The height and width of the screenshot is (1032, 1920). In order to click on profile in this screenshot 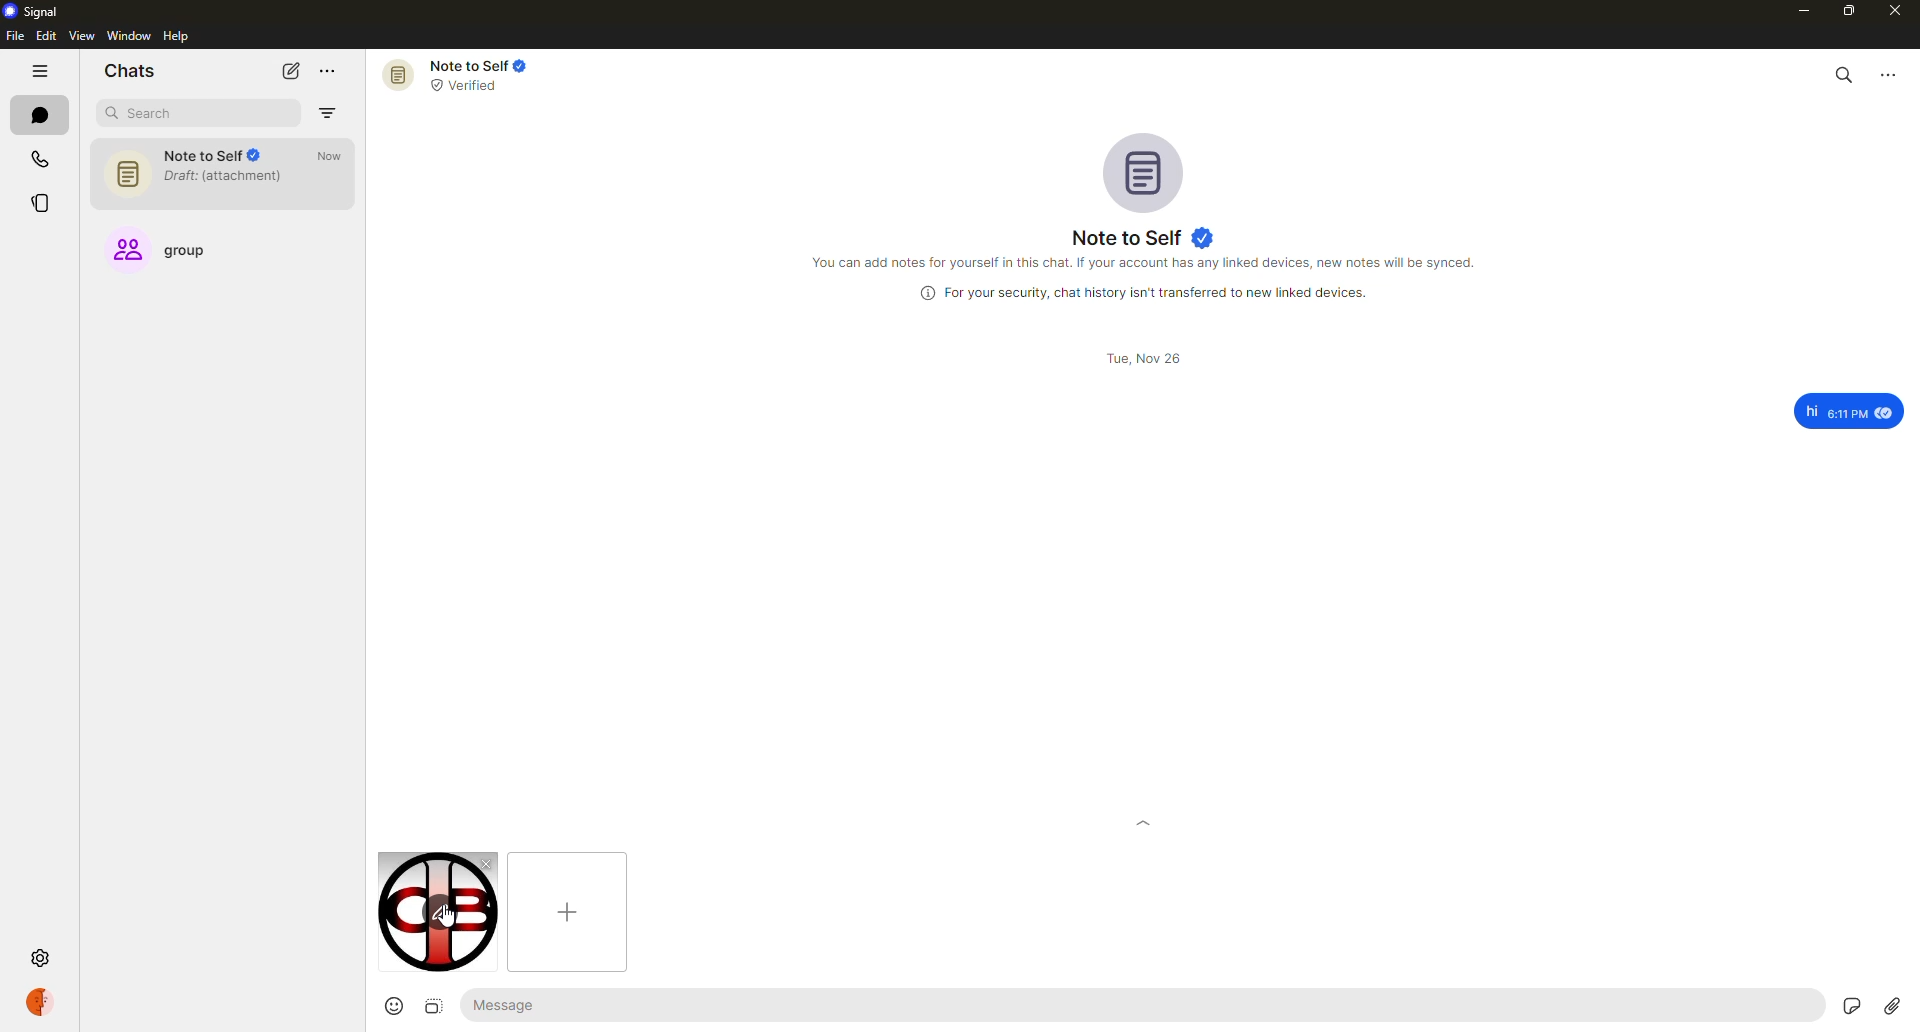, I will do `click(37, 1005)`.